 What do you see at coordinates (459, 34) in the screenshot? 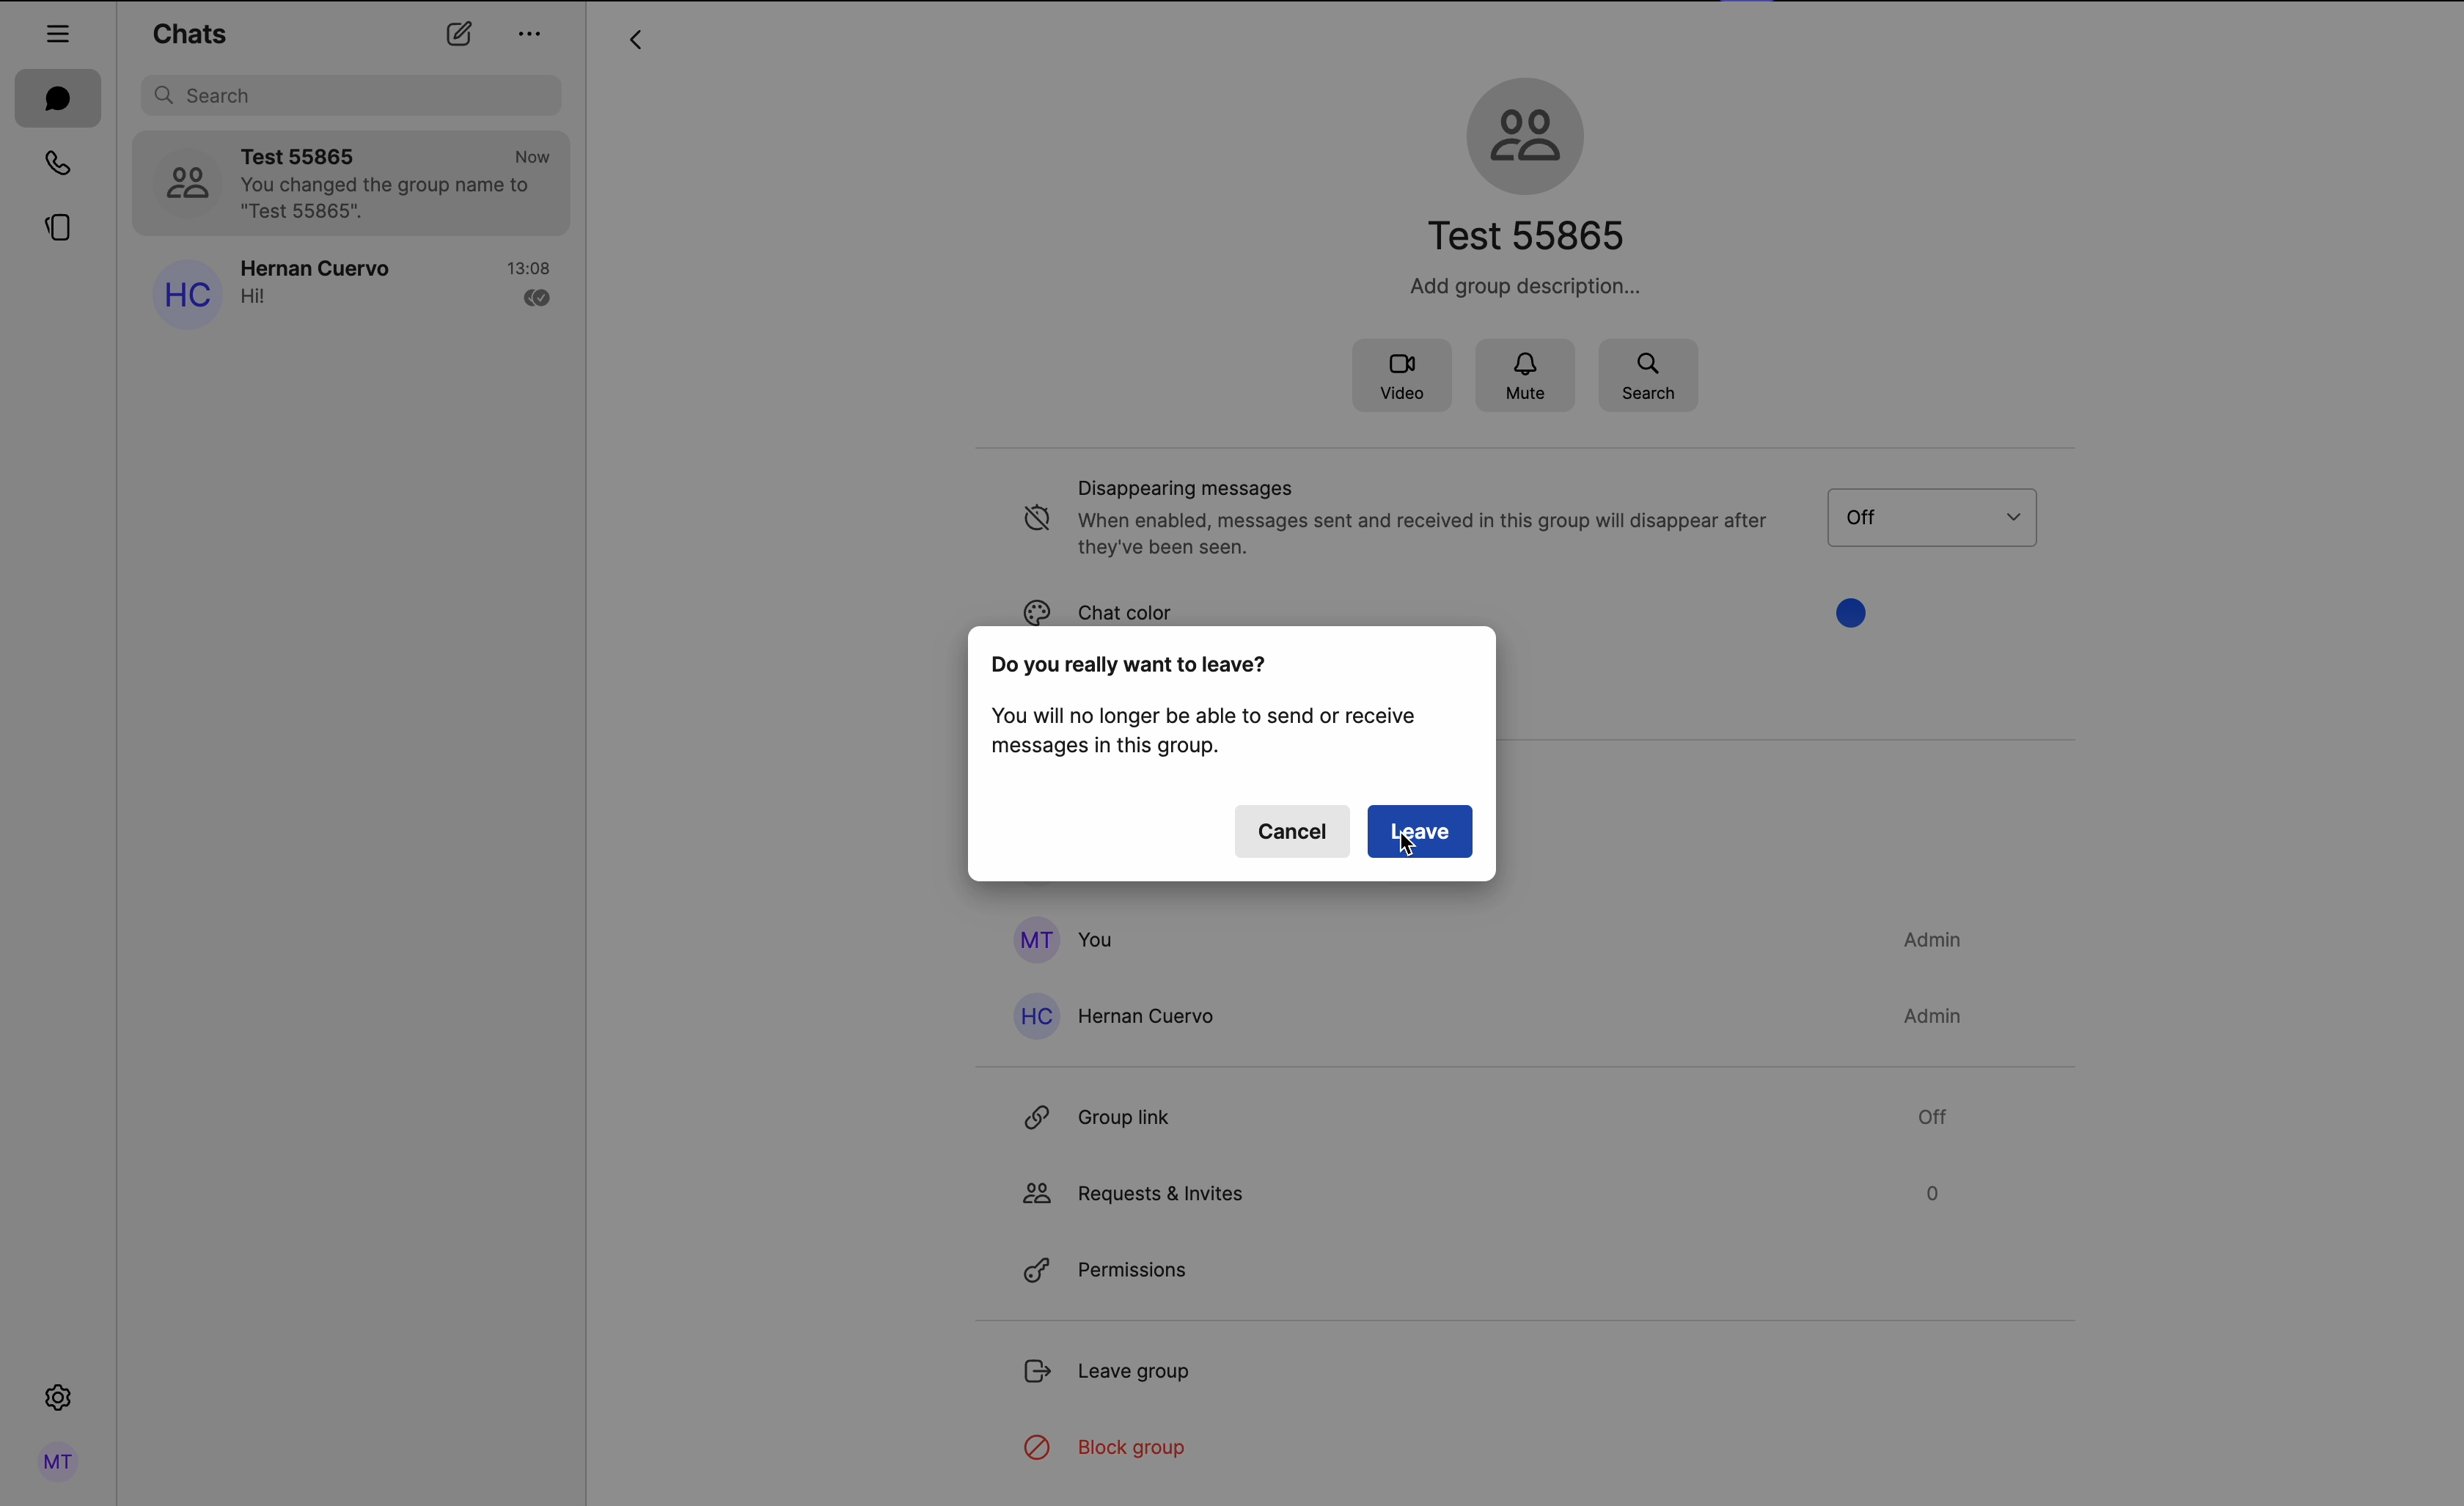
I see `new chat` at bounding box center [459, 34].